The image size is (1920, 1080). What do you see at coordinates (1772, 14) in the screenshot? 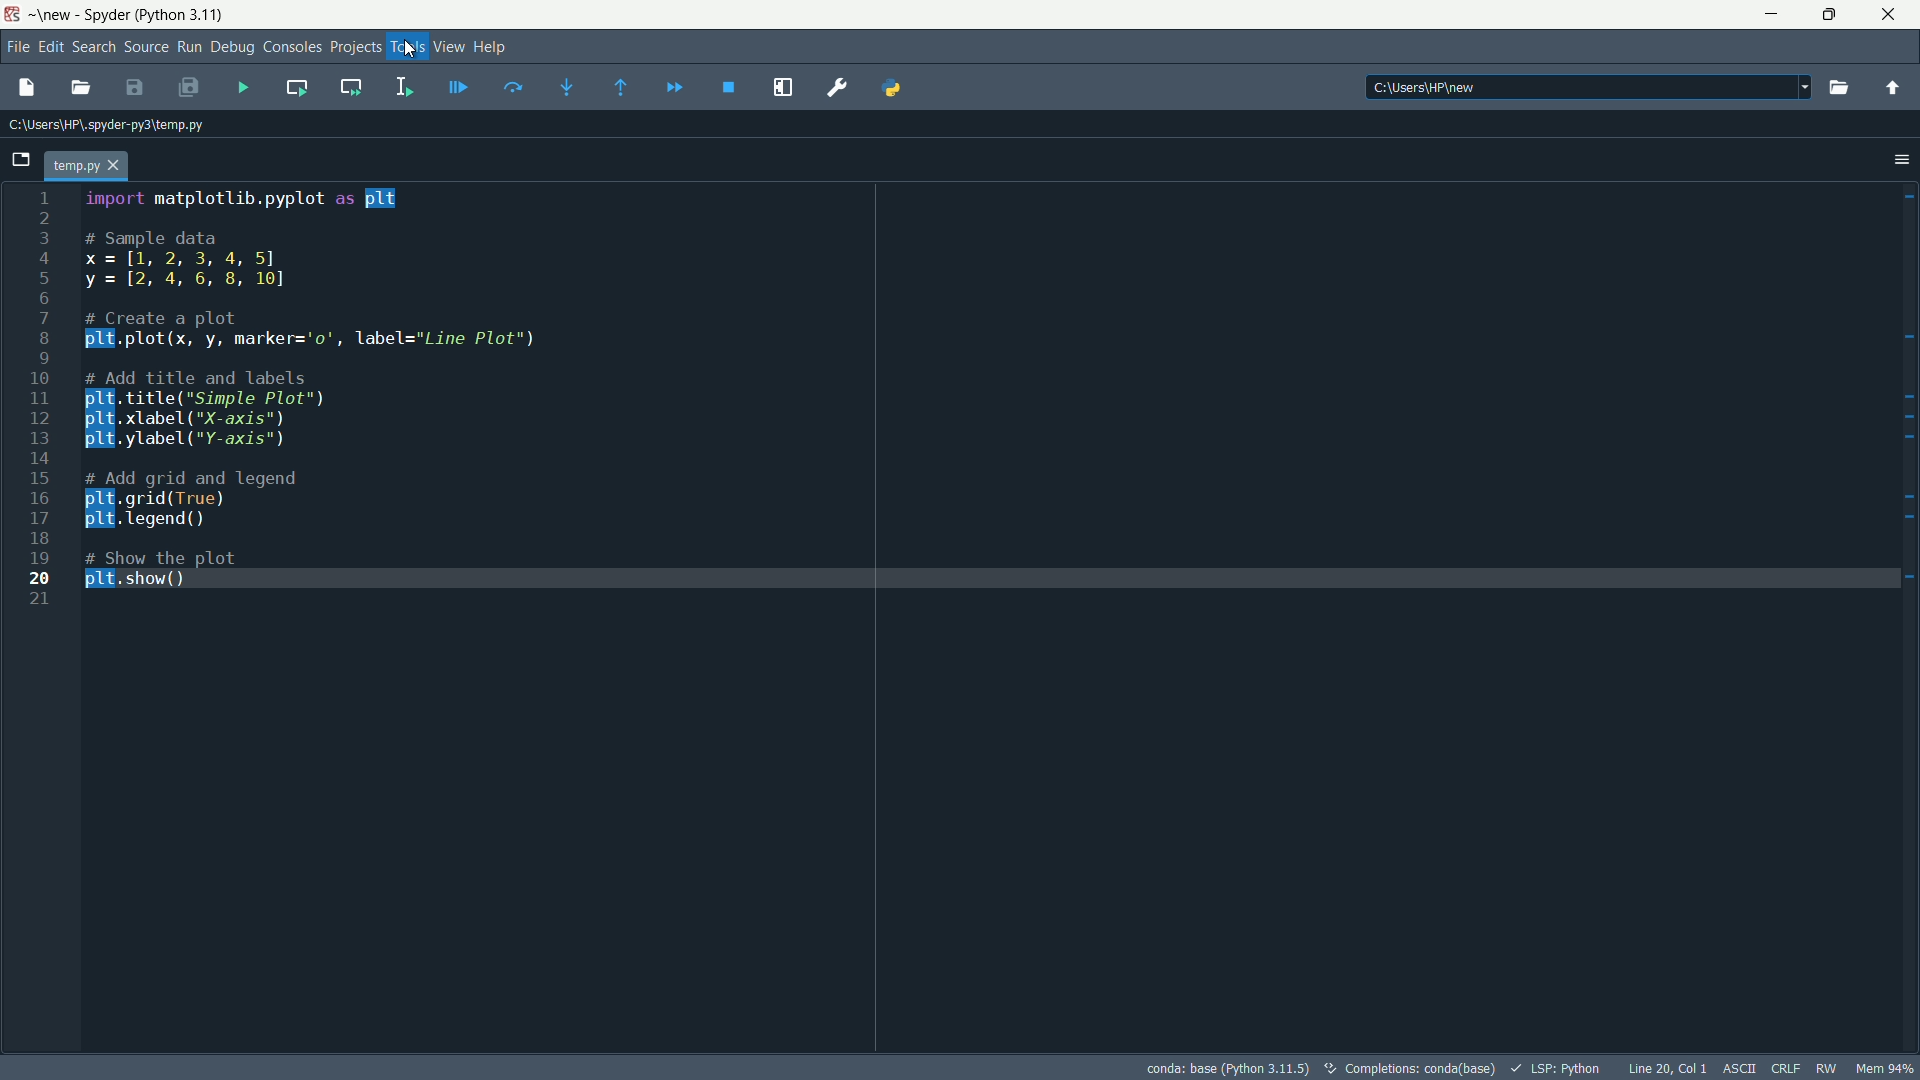
I see `minimize` at bounding box center [1772, 14].